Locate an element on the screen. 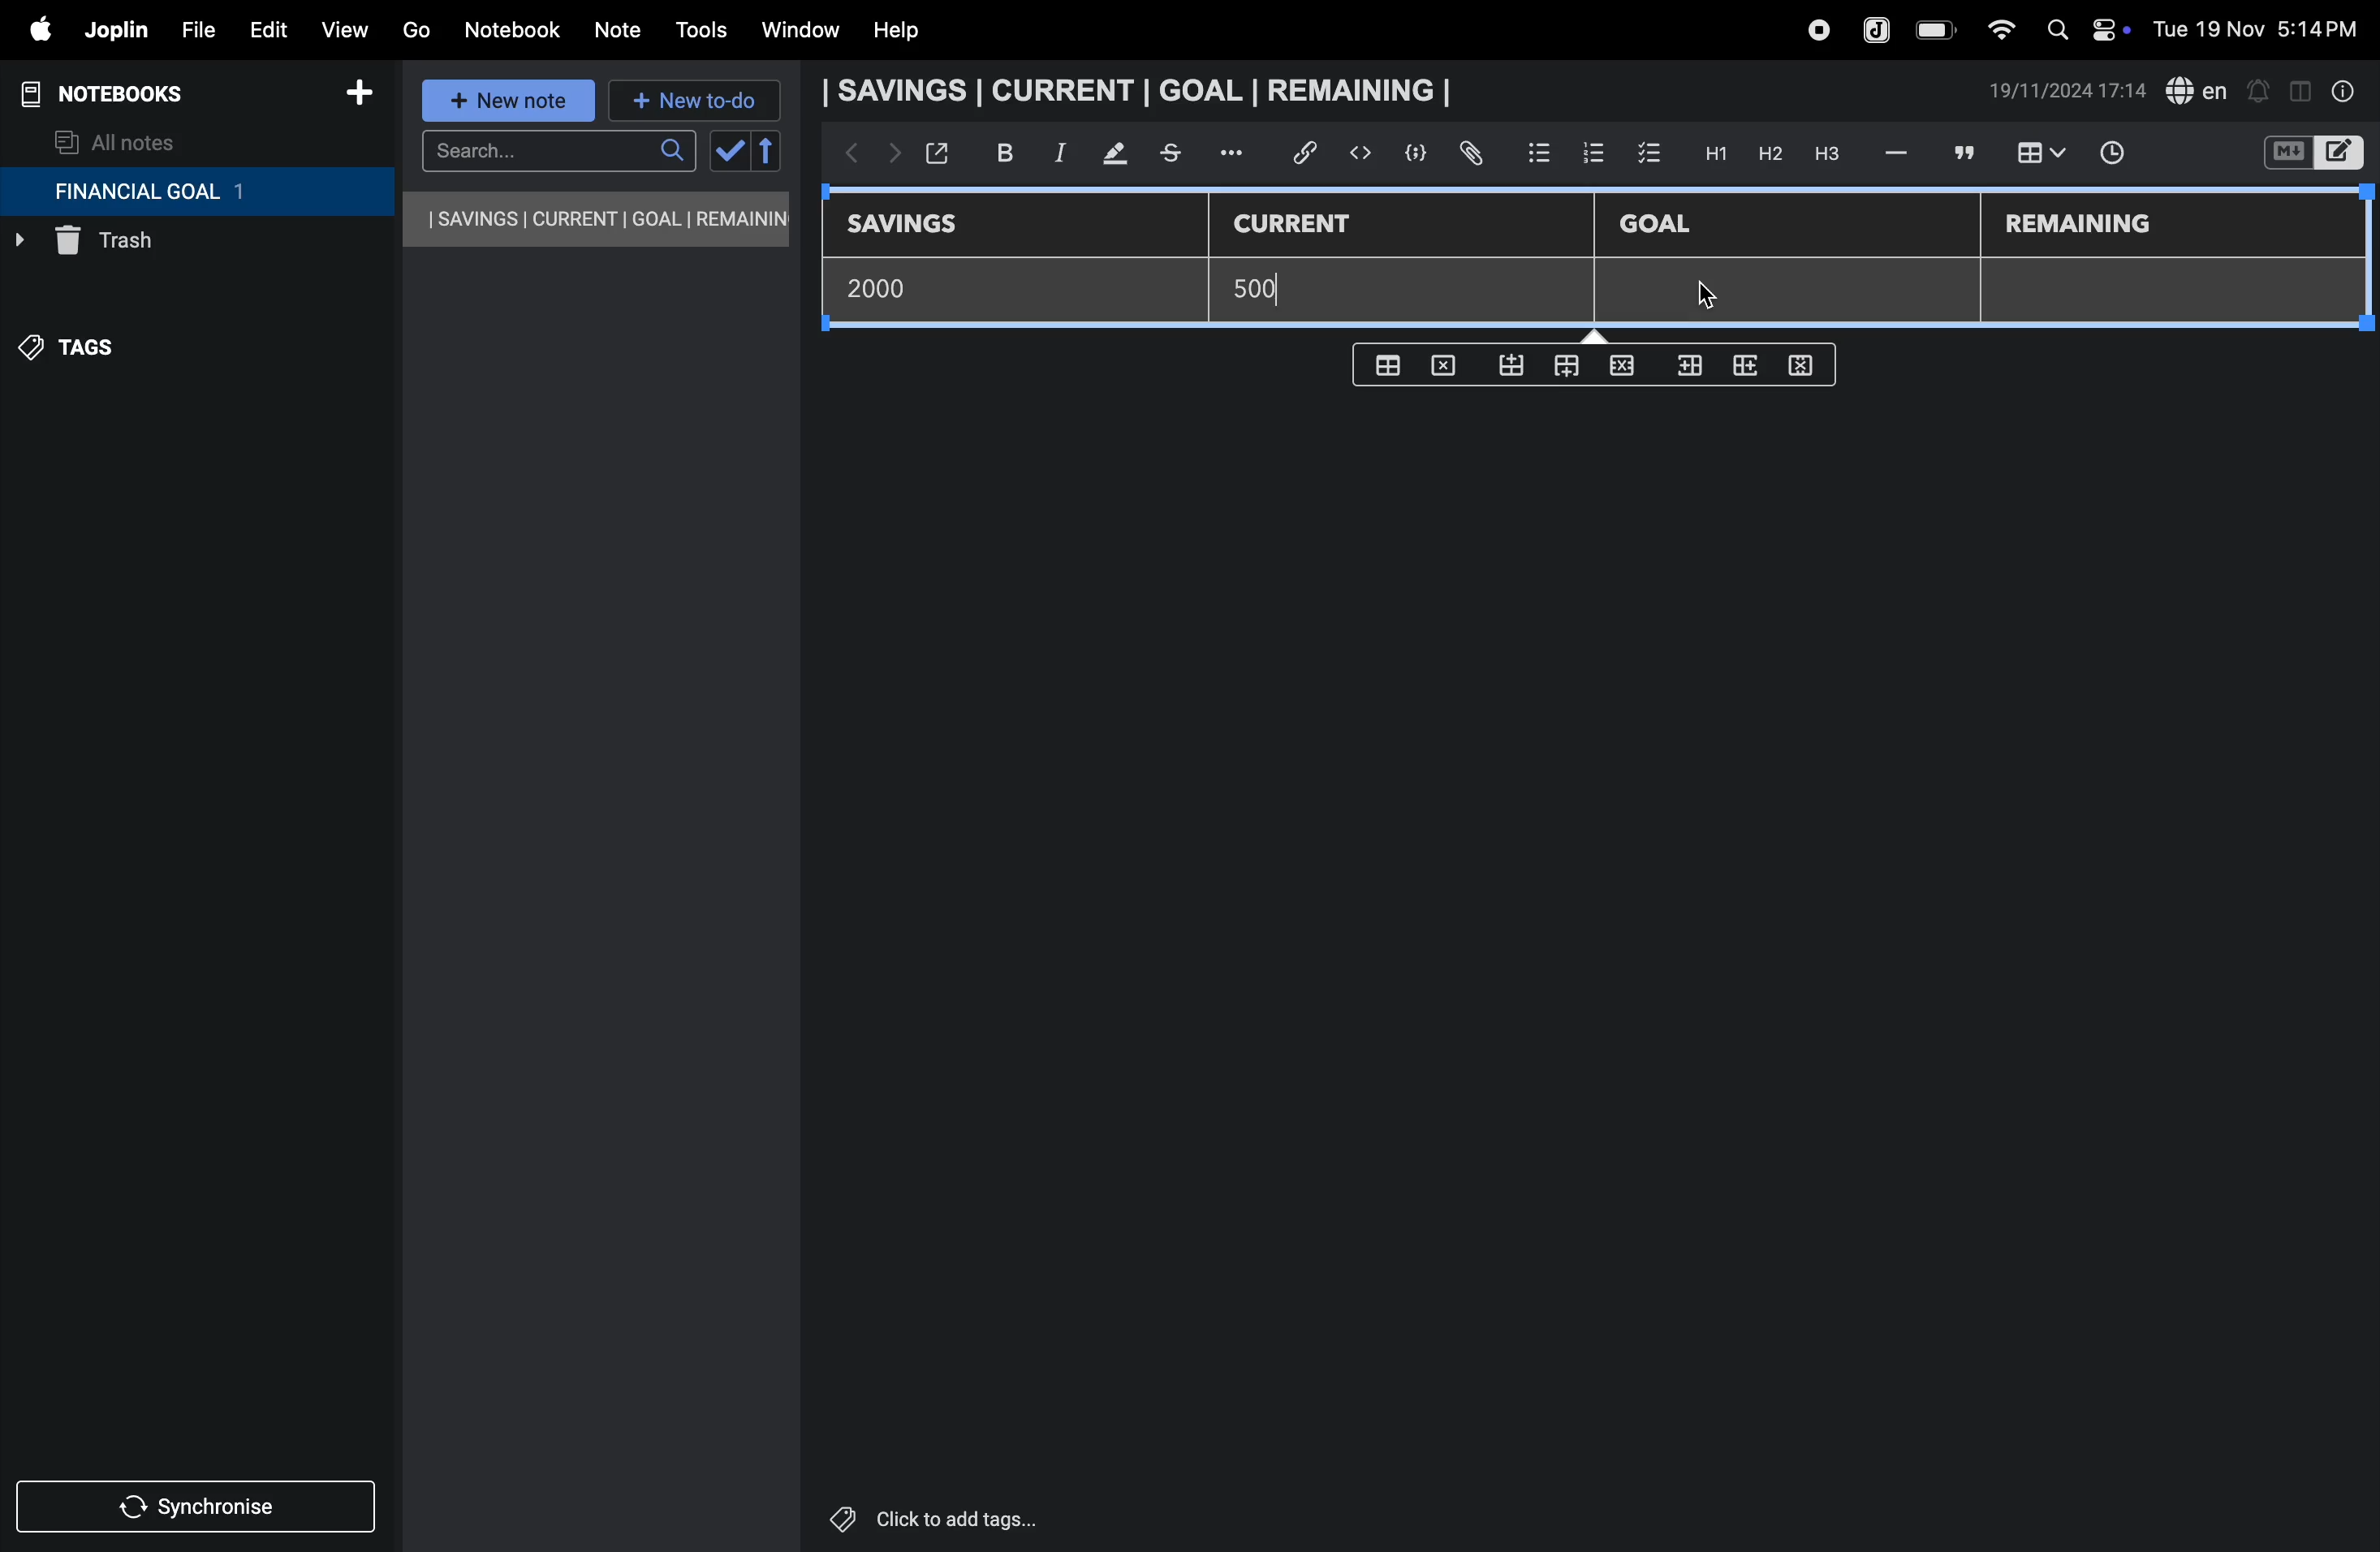  joplin is located at coordinates (1878, 28).